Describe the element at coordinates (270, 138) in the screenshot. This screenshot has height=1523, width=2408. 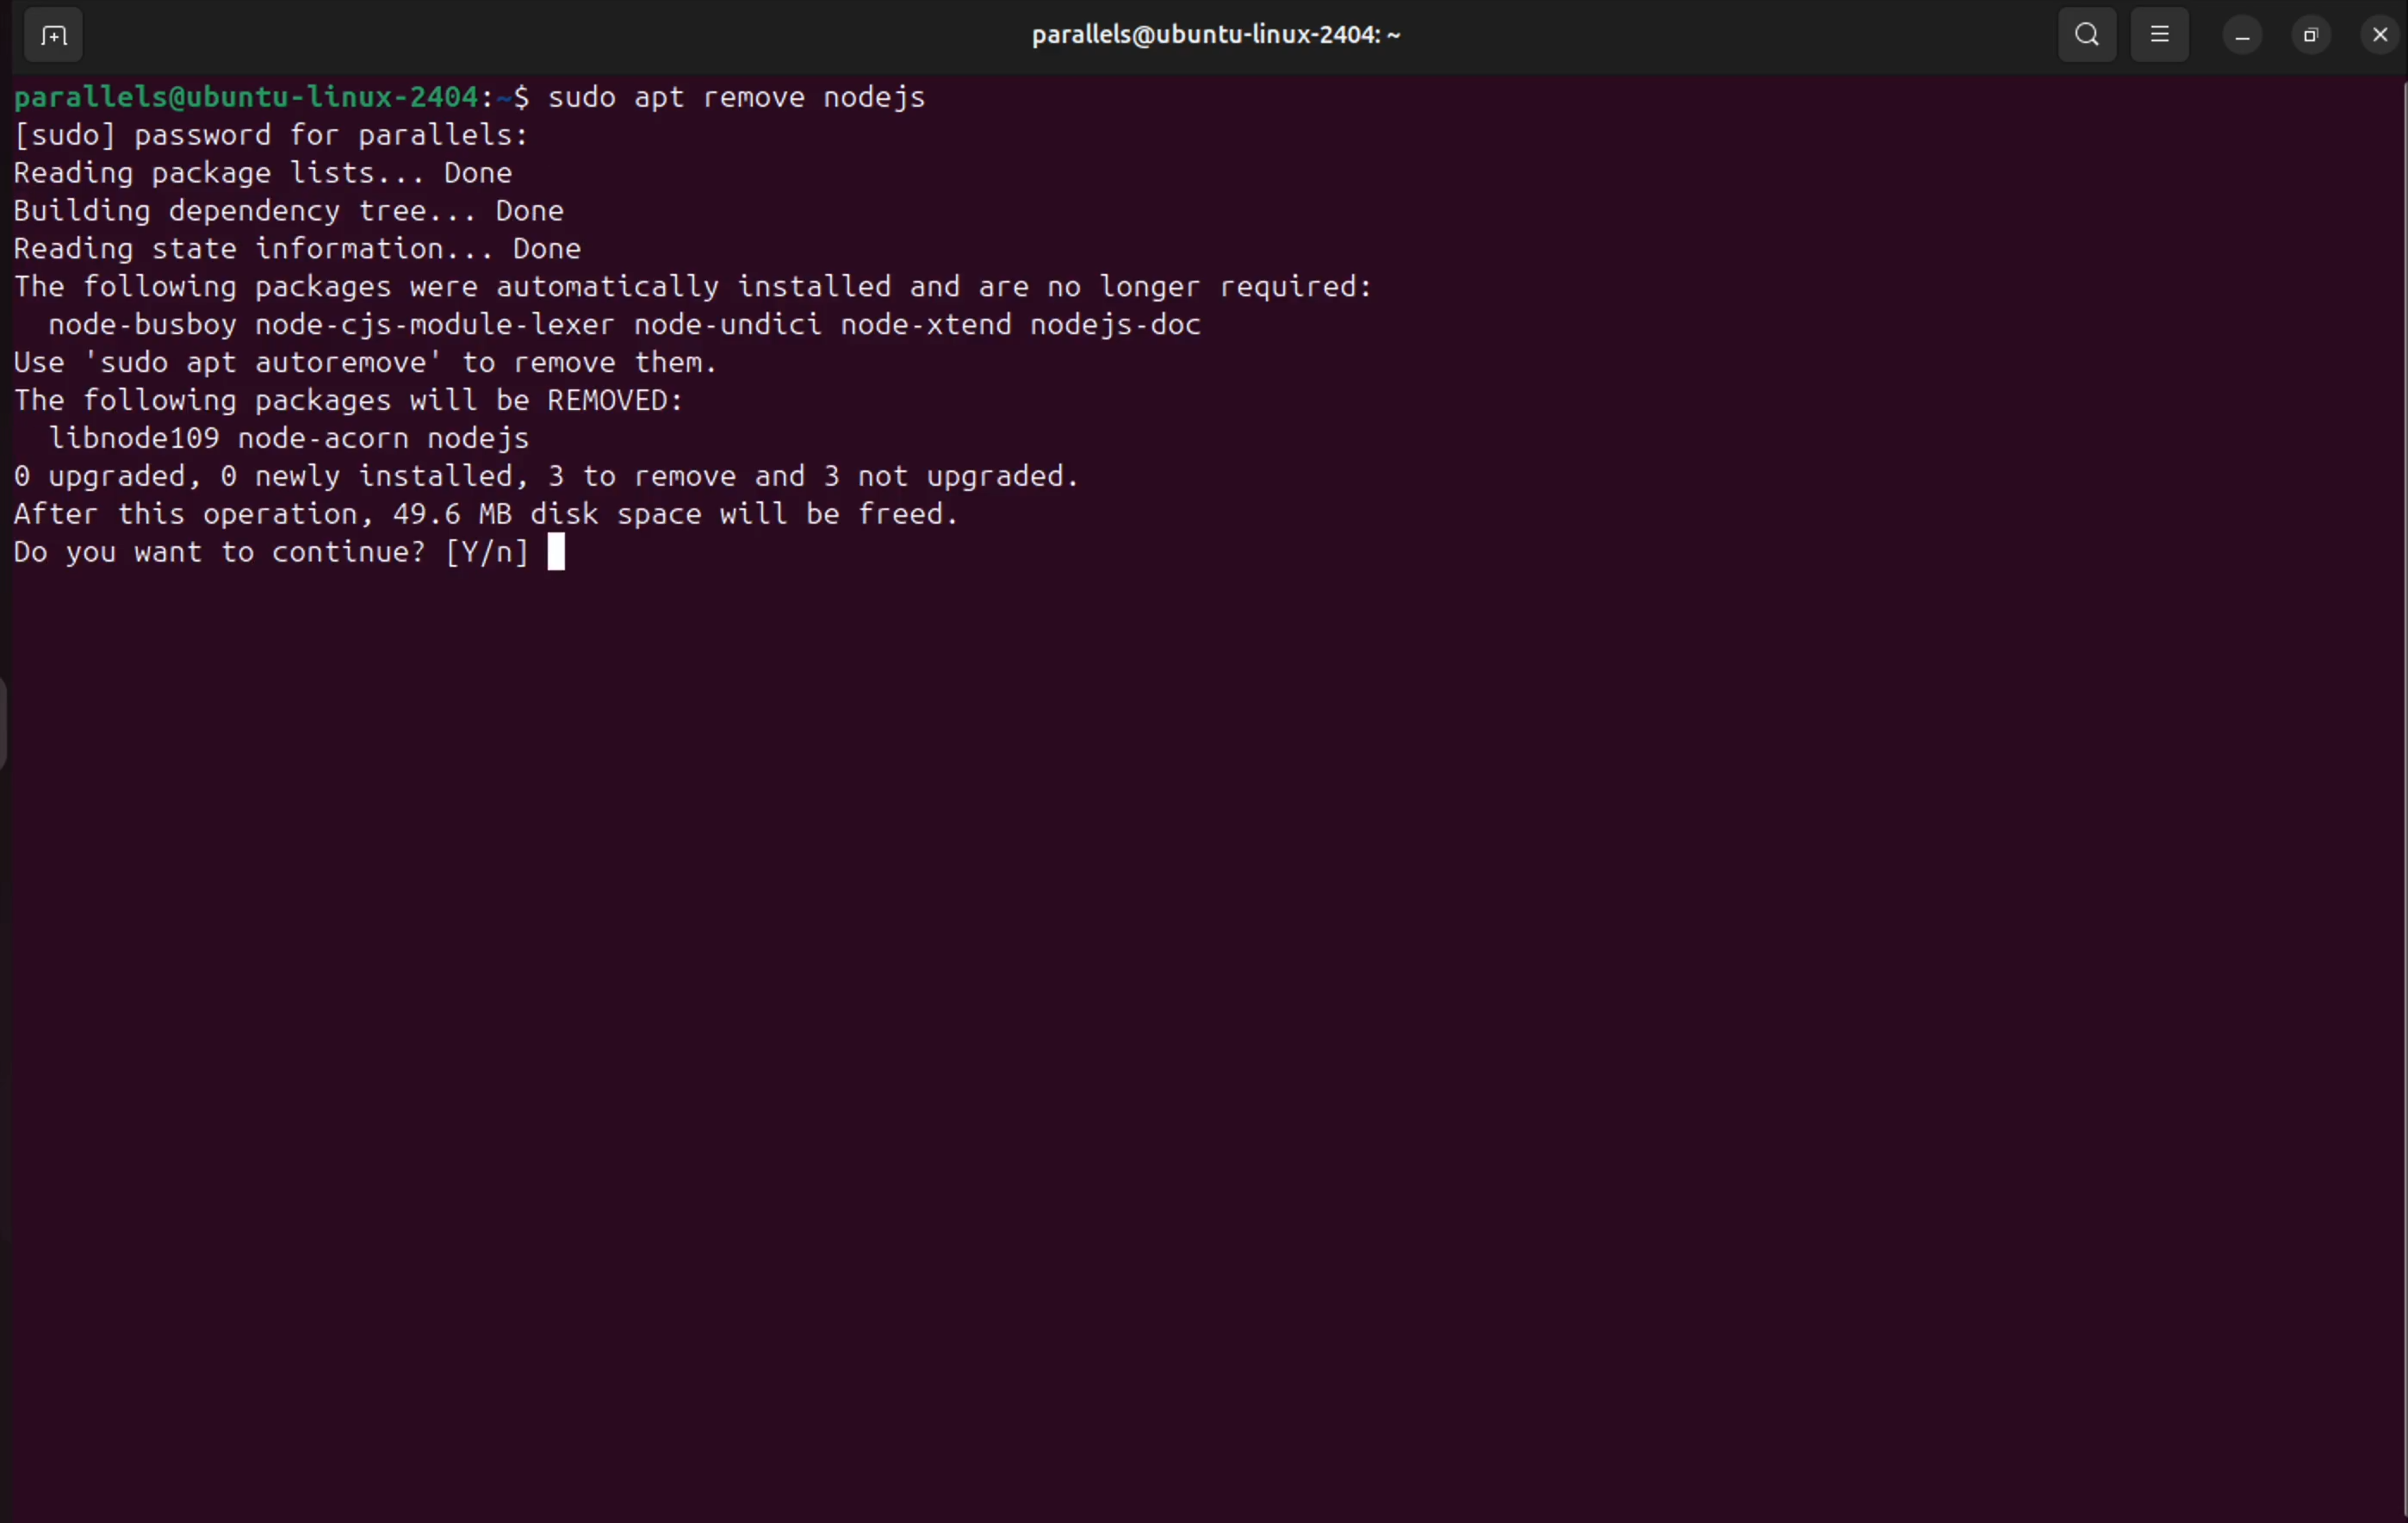
I see `[sudo] password for parallels` at that location.